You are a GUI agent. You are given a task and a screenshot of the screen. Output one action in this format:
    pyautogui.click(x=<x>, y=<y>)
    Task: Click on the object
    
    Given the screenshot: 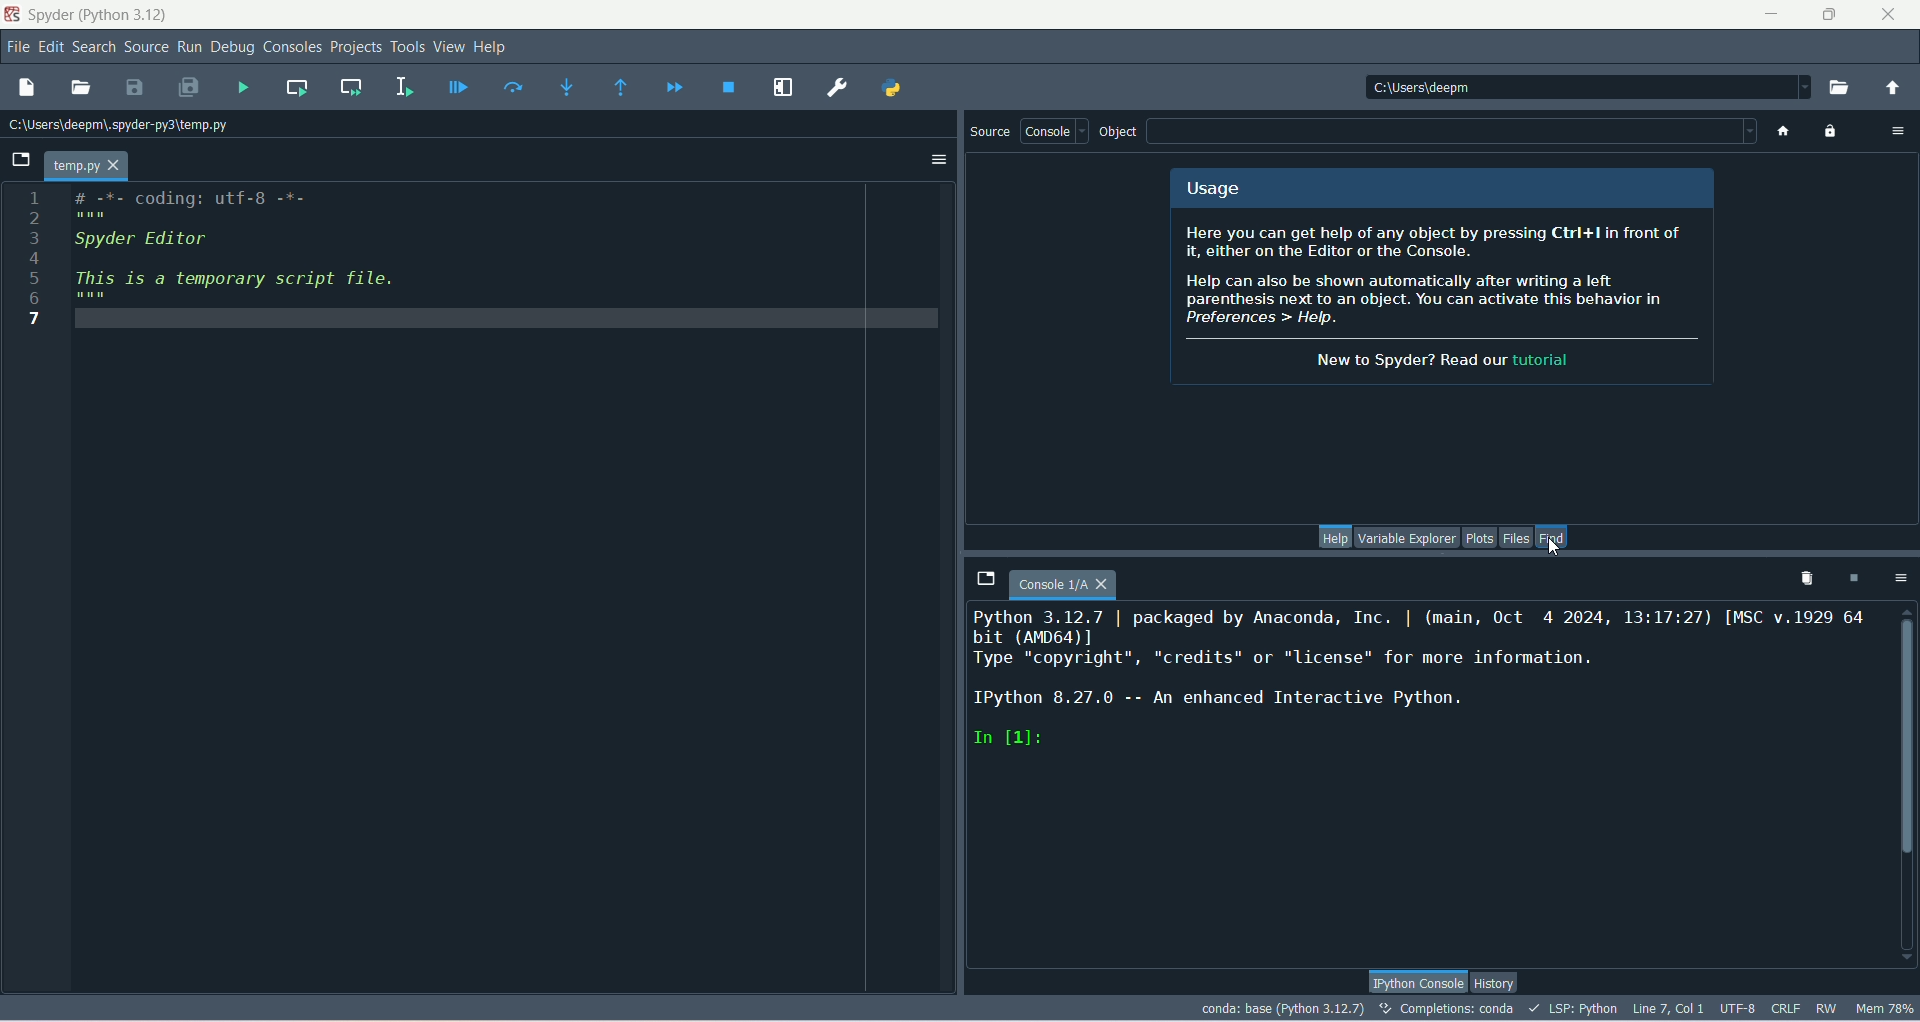 What is the action you would take?
    pyautogui.click(x=1119, y=133)
    